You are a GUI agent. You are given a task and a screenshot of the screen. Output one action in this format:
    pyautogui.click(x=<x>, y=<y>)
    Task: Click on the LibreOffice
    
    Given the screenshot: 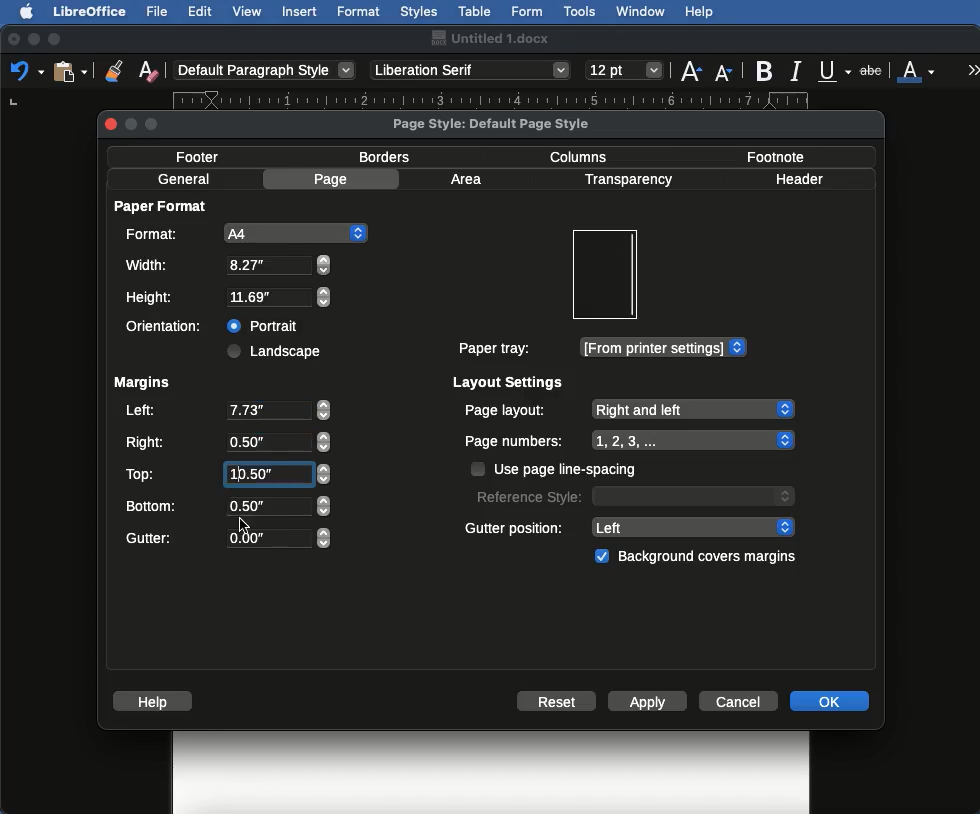 What is the action you would take?
    pyautogui.click(x=89, y=11)
    